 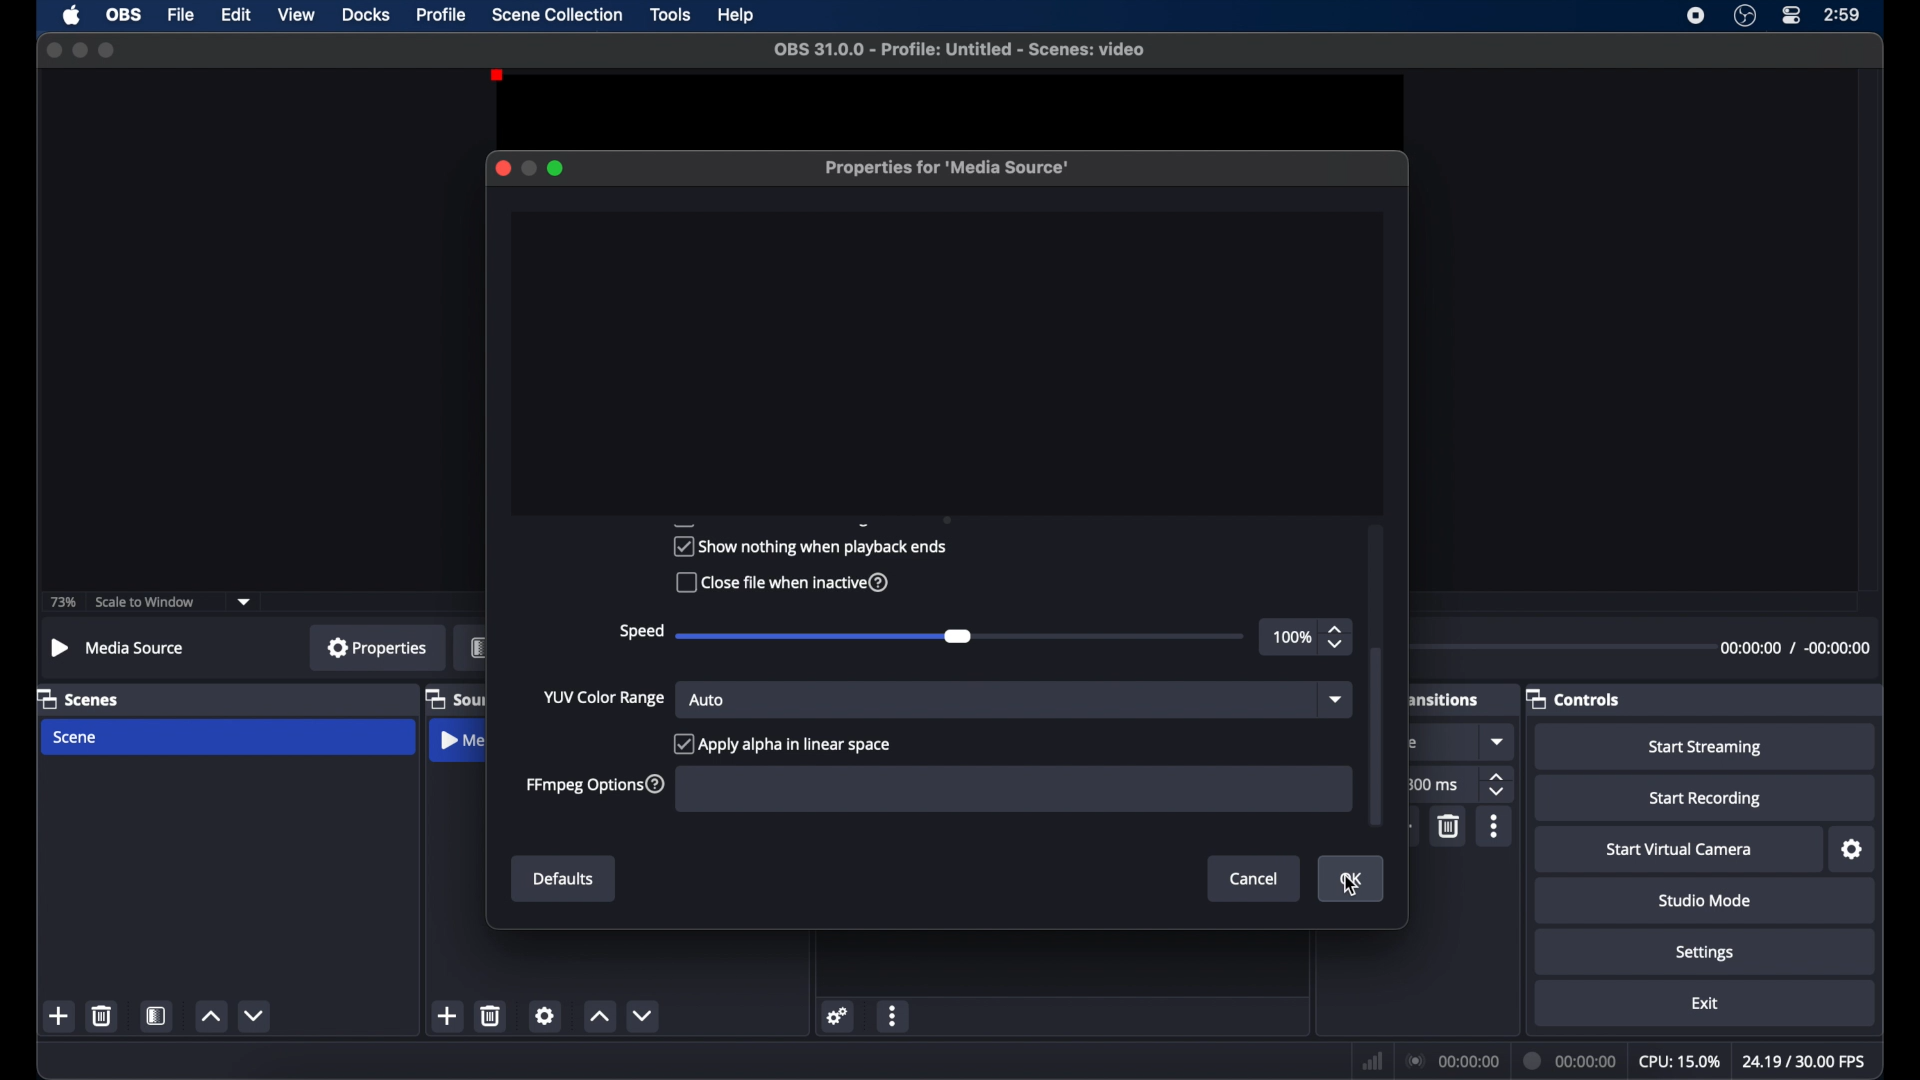 I want to click on scene, so click(x=76, y=738).